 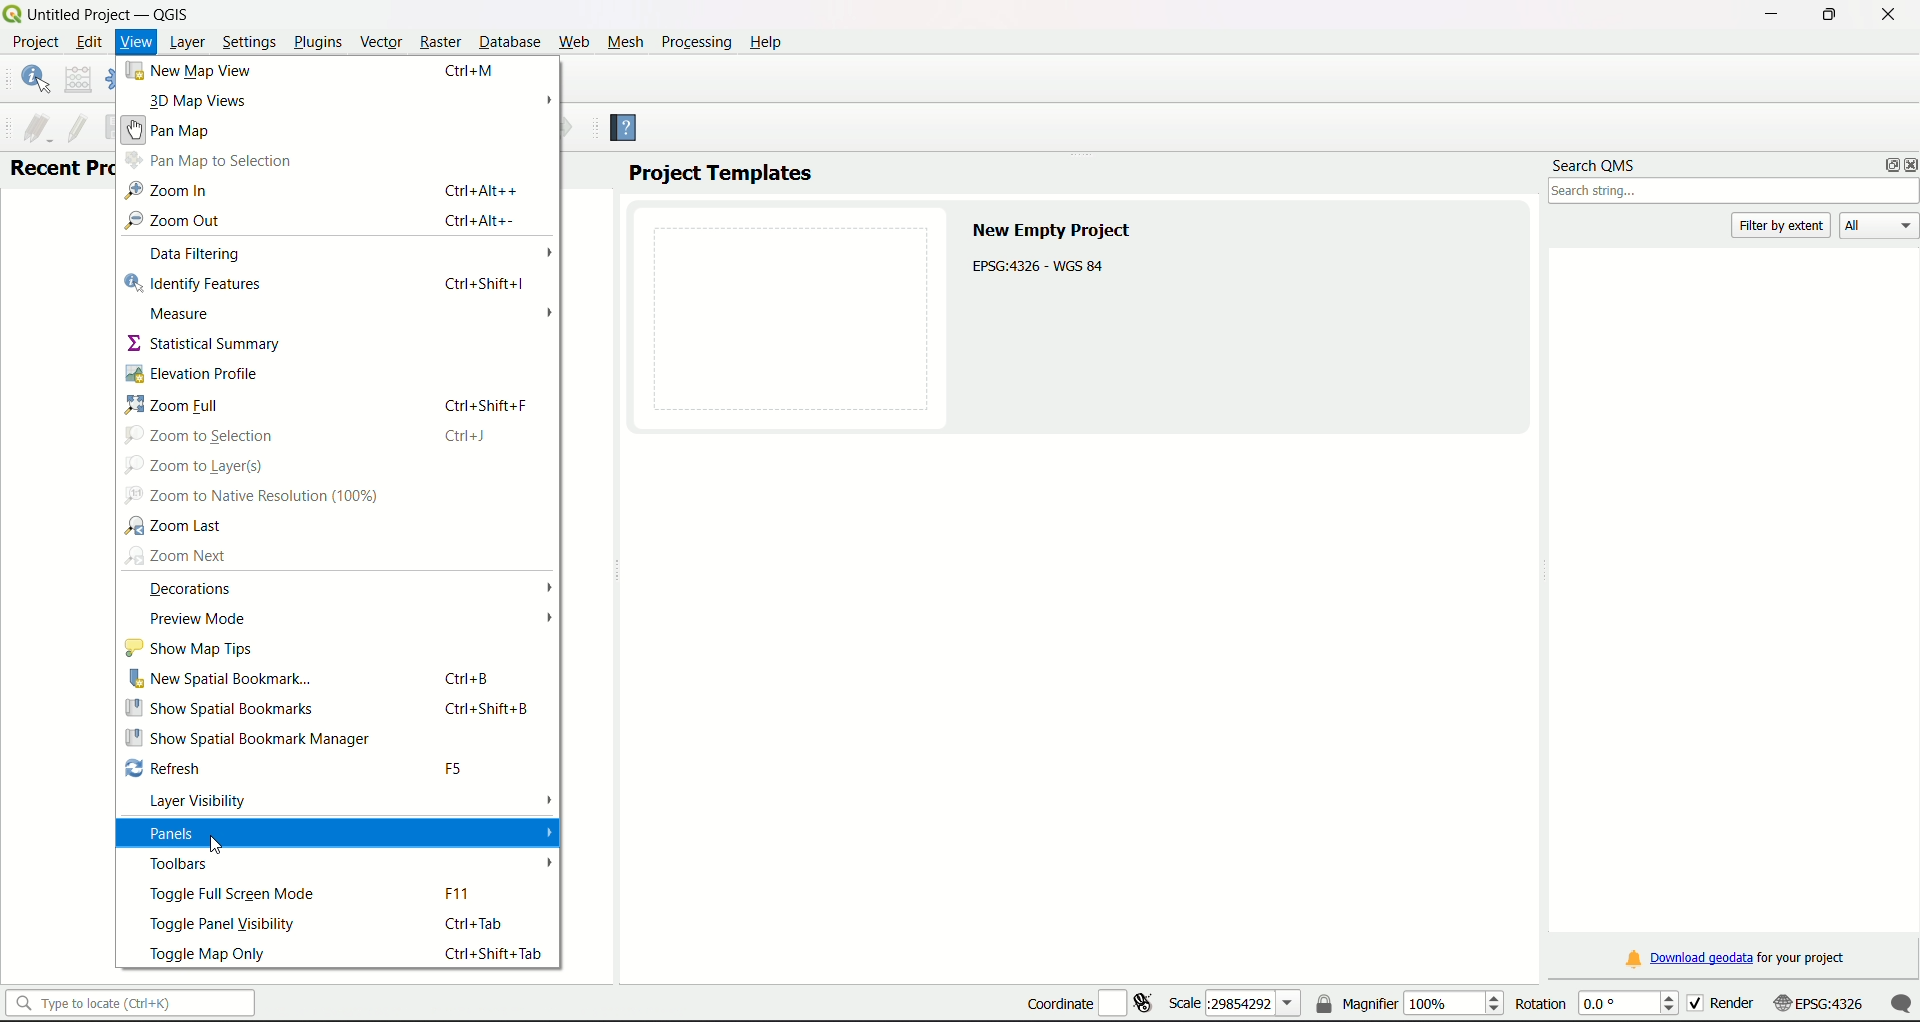 What do you see at coordinates (250, 44) in the screenshot?
I see `Settings` at bounding box center [250, 44].